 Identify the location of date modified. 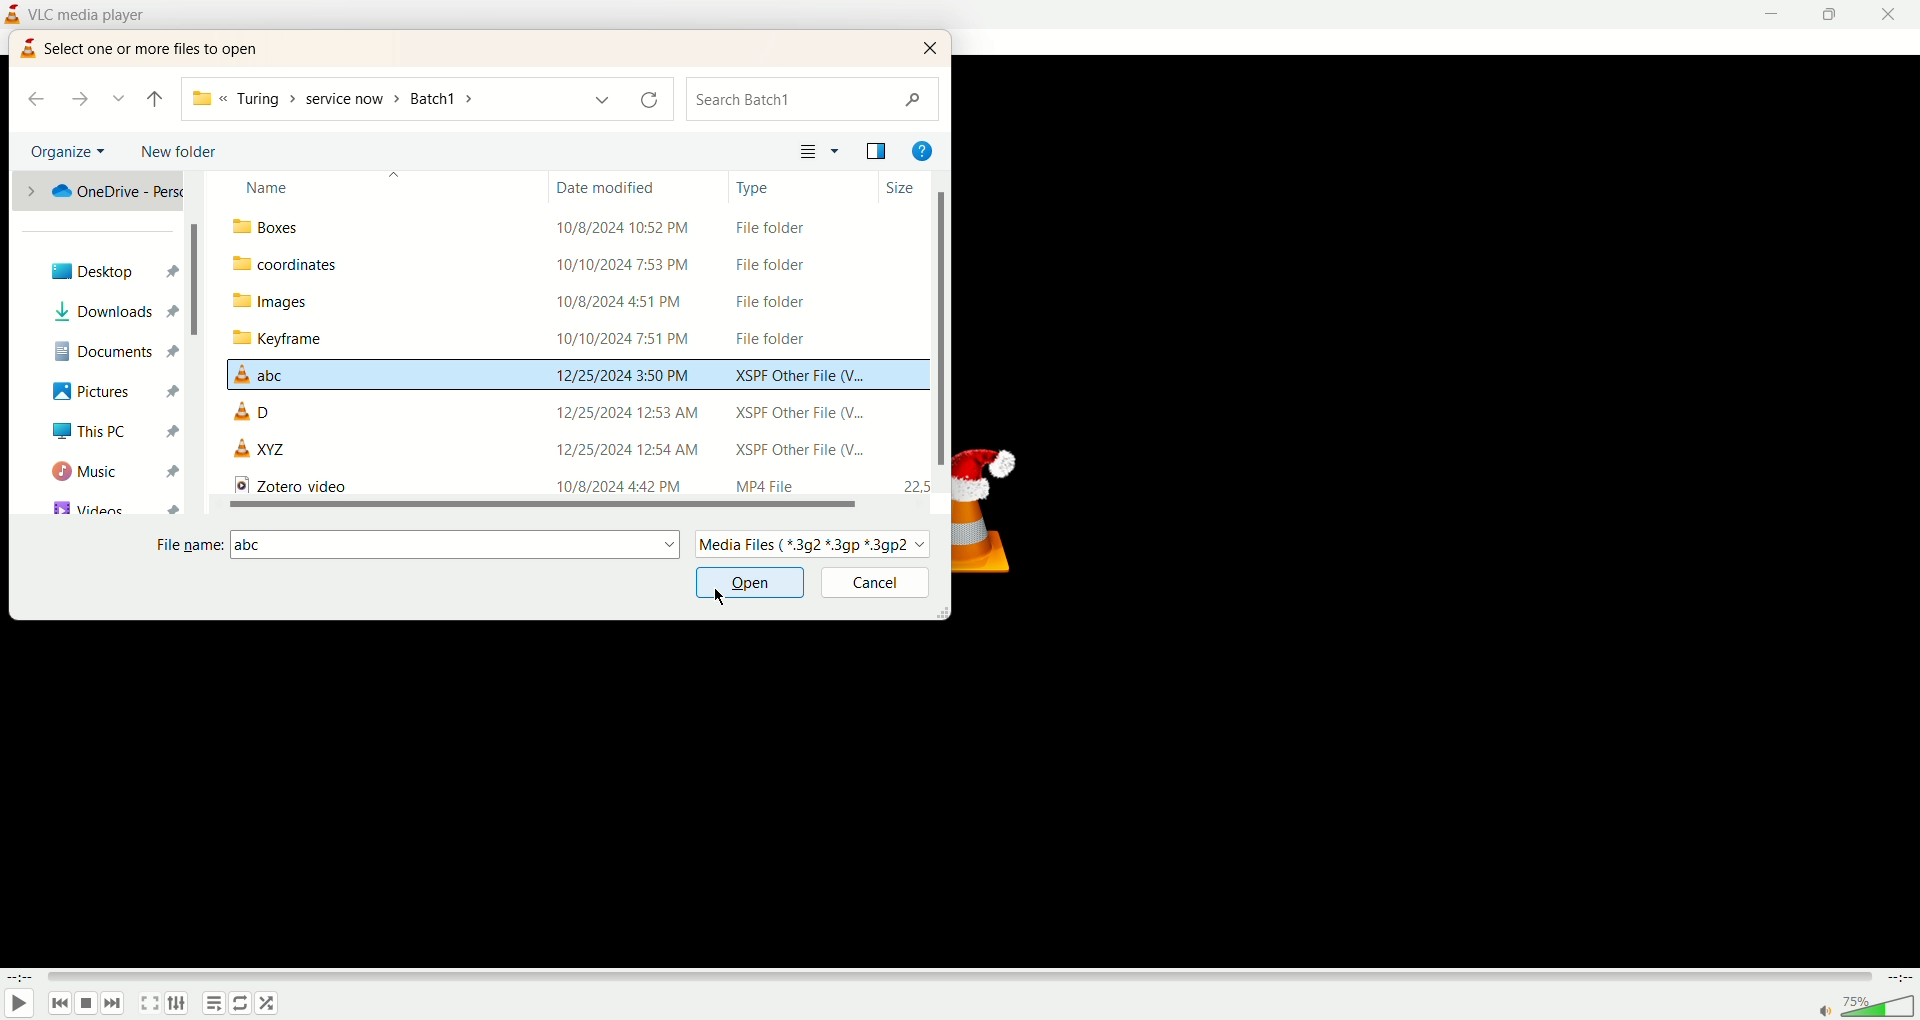
(615, 186).